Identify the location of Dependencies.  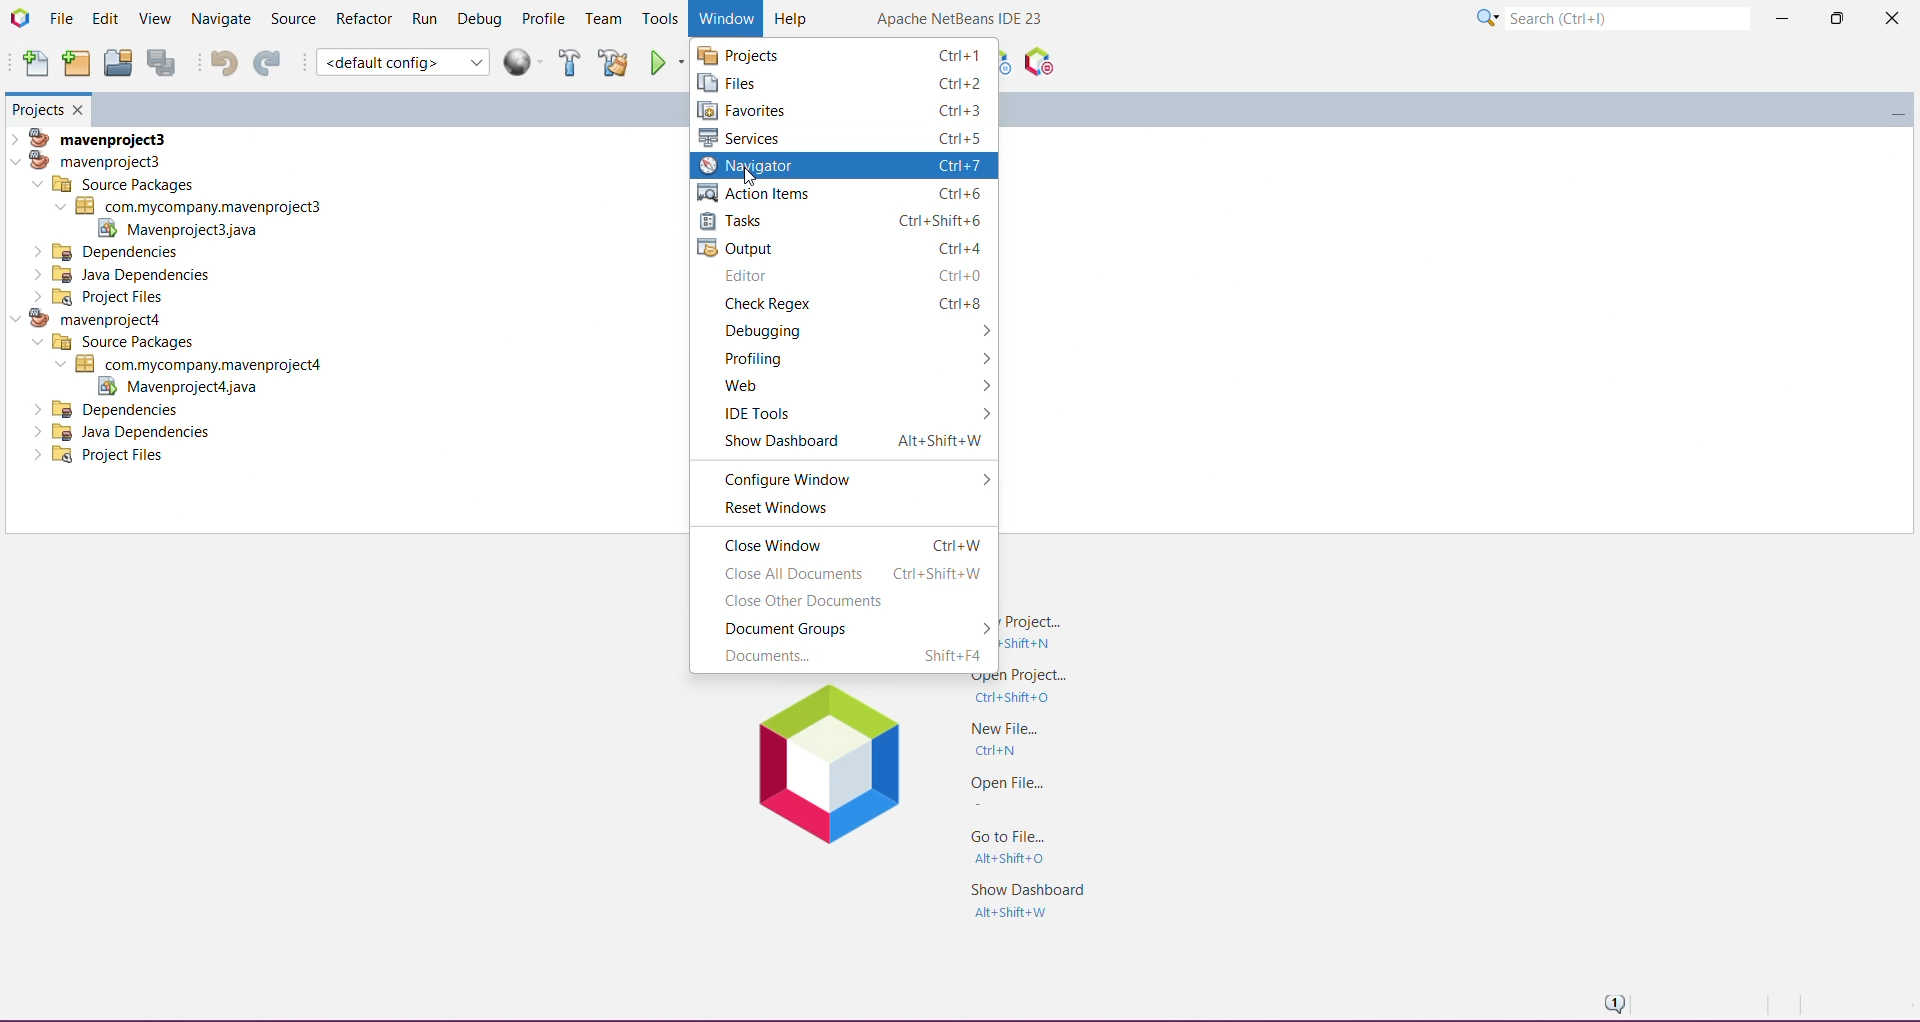
(109, 251).